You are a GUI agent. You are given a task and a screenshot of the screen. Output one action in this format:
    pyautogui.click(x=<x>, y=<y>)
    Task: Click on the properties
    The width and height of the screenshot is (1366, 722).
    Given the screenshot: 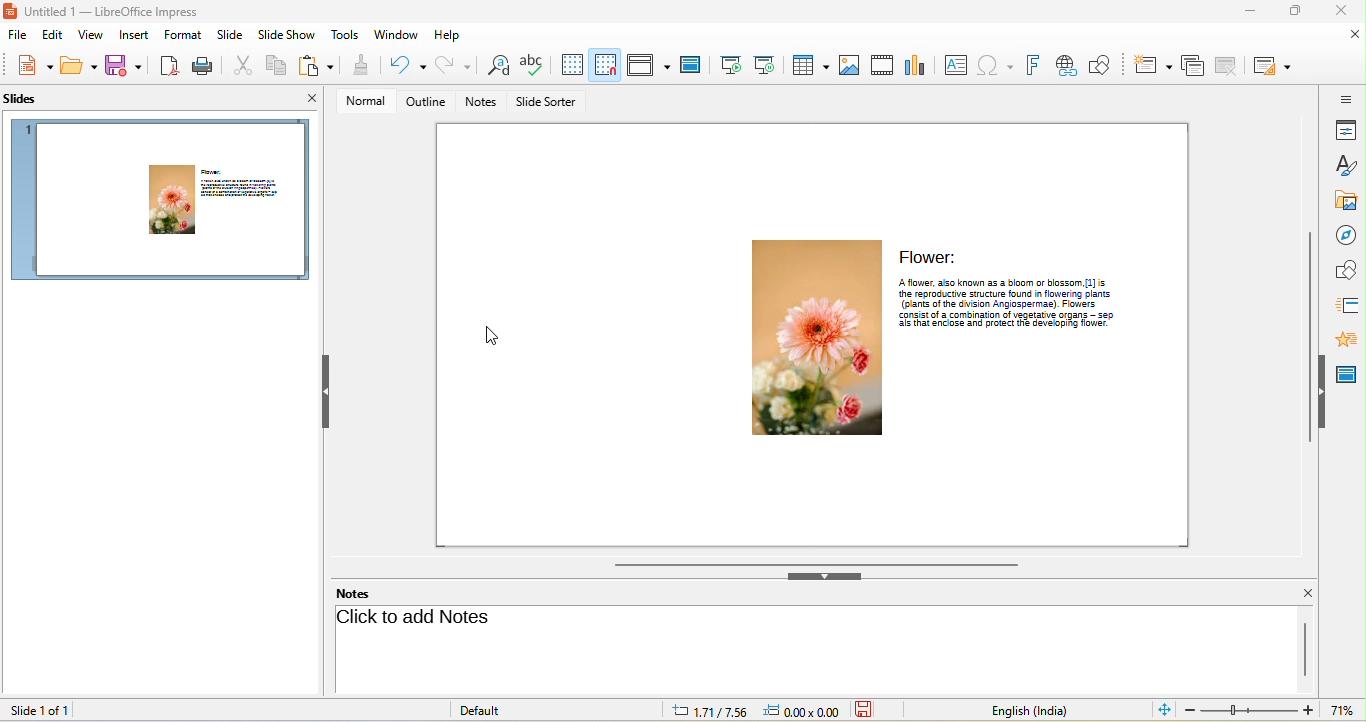 What is the action you would take?
    pyautogui.click(x=1347, y=130)
    